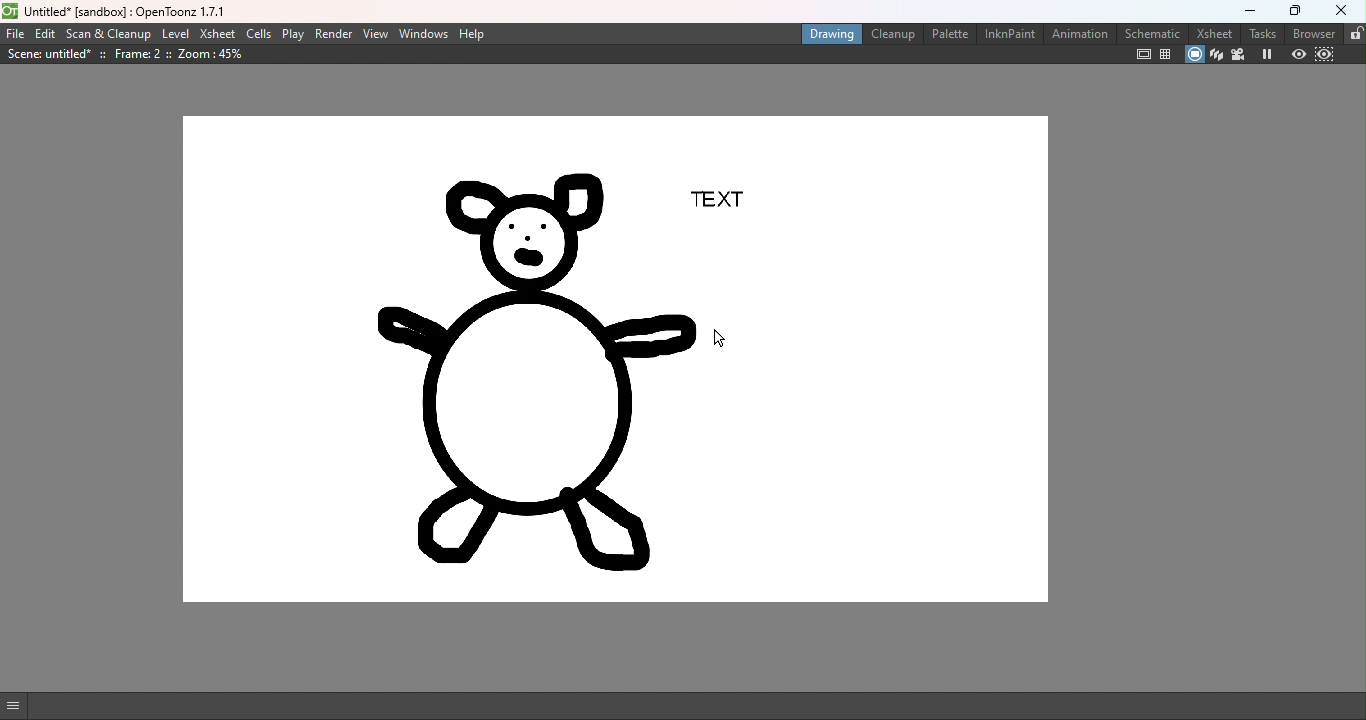  I want to click on Field guide, so click(1168, 54).